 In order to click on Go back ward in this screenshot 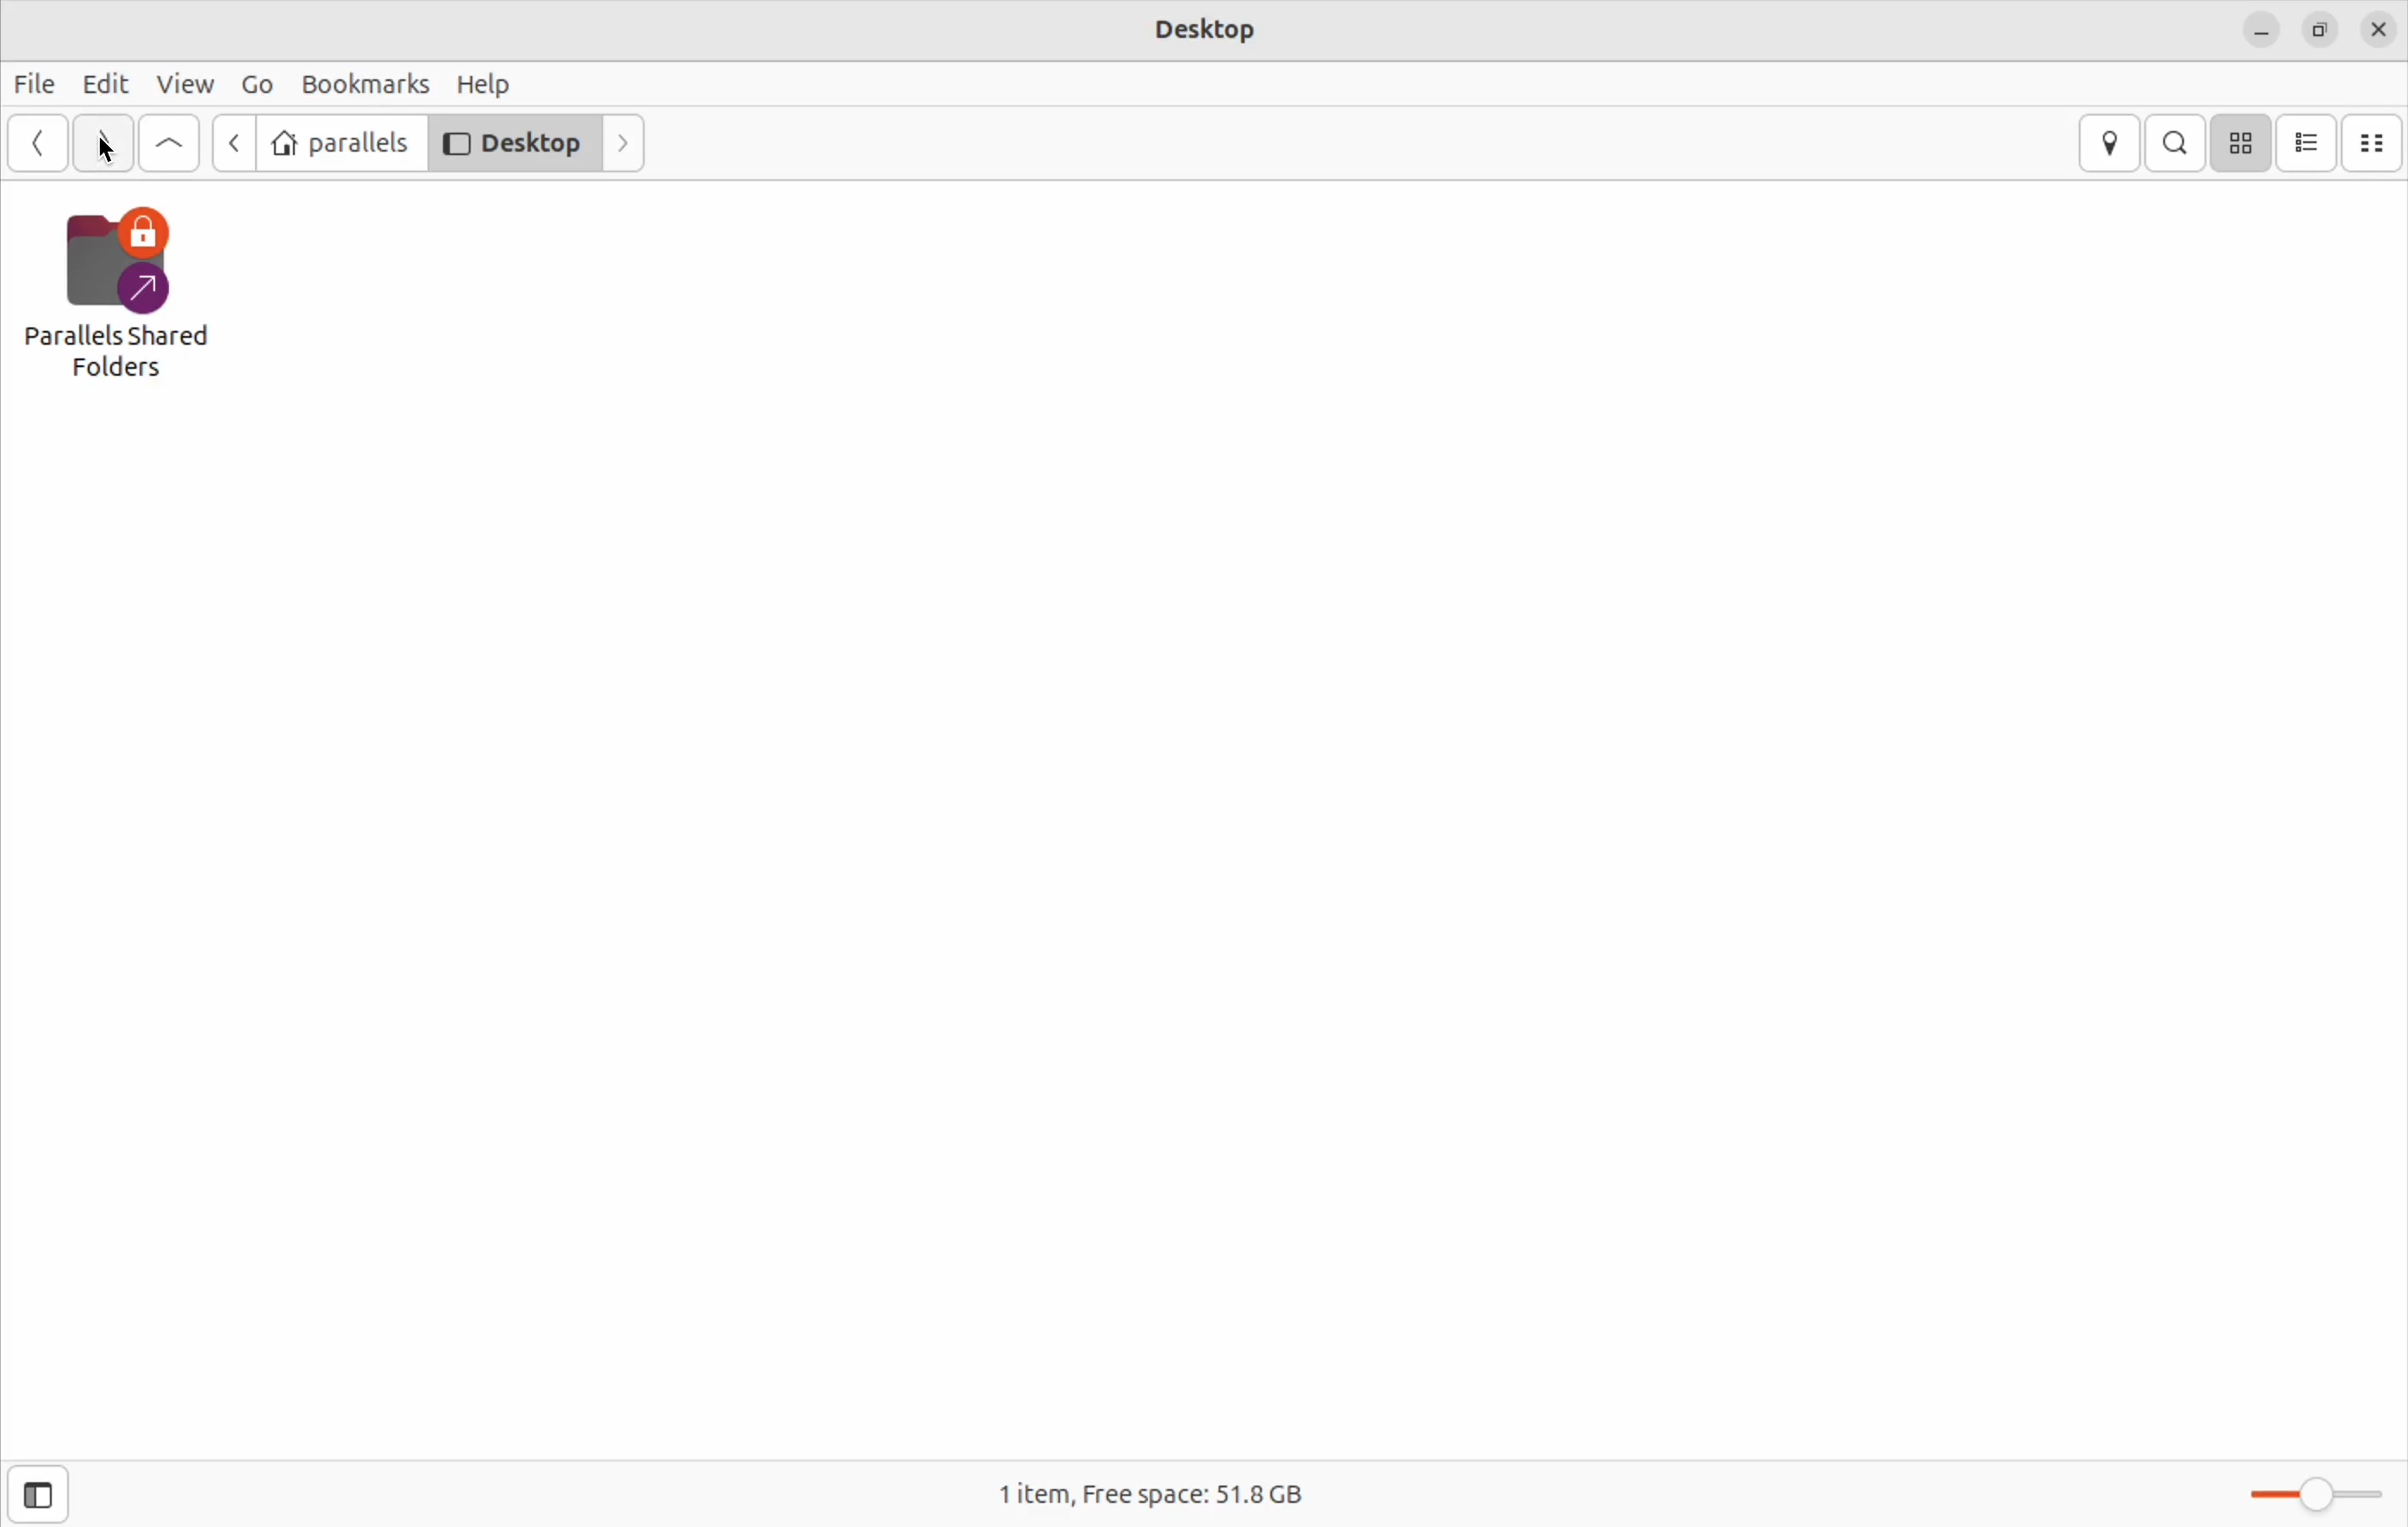, I will do `click(40, 143)`.